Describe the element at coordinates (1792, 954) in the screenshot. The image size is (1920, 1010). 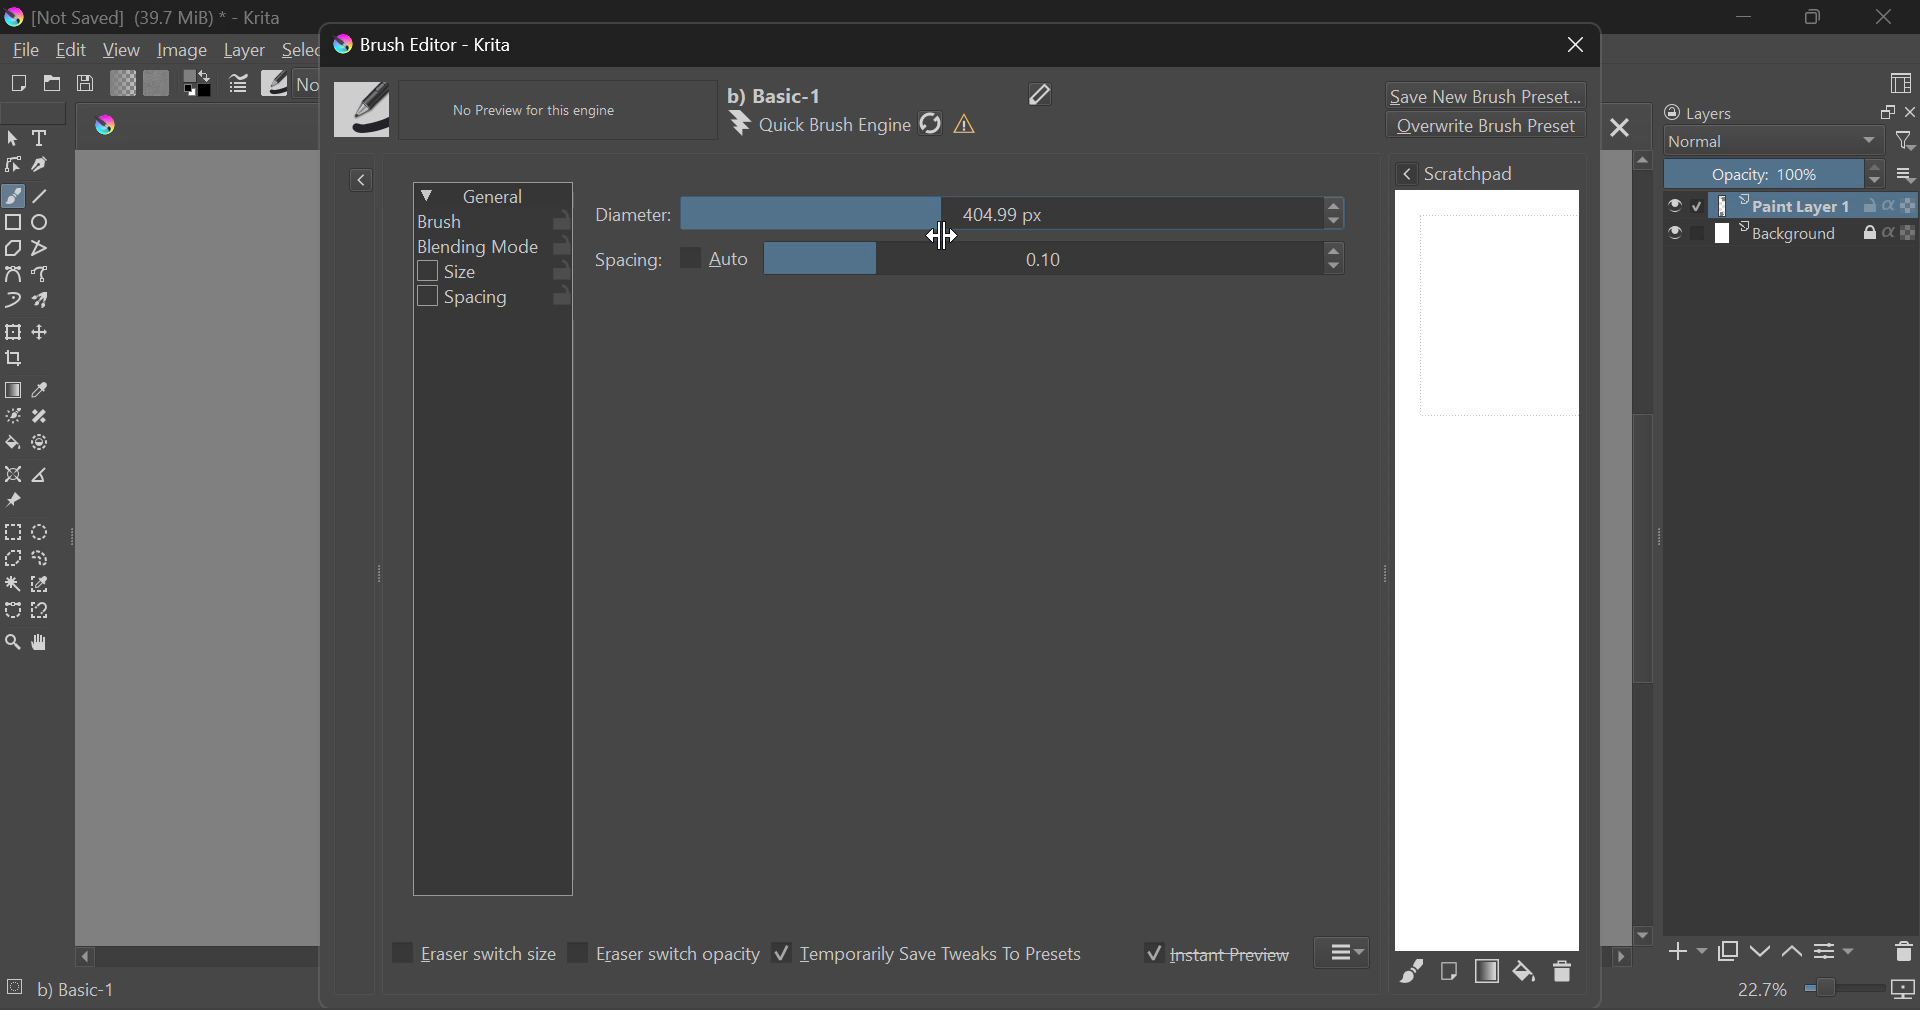
I see `Move Layer Up` at that location.